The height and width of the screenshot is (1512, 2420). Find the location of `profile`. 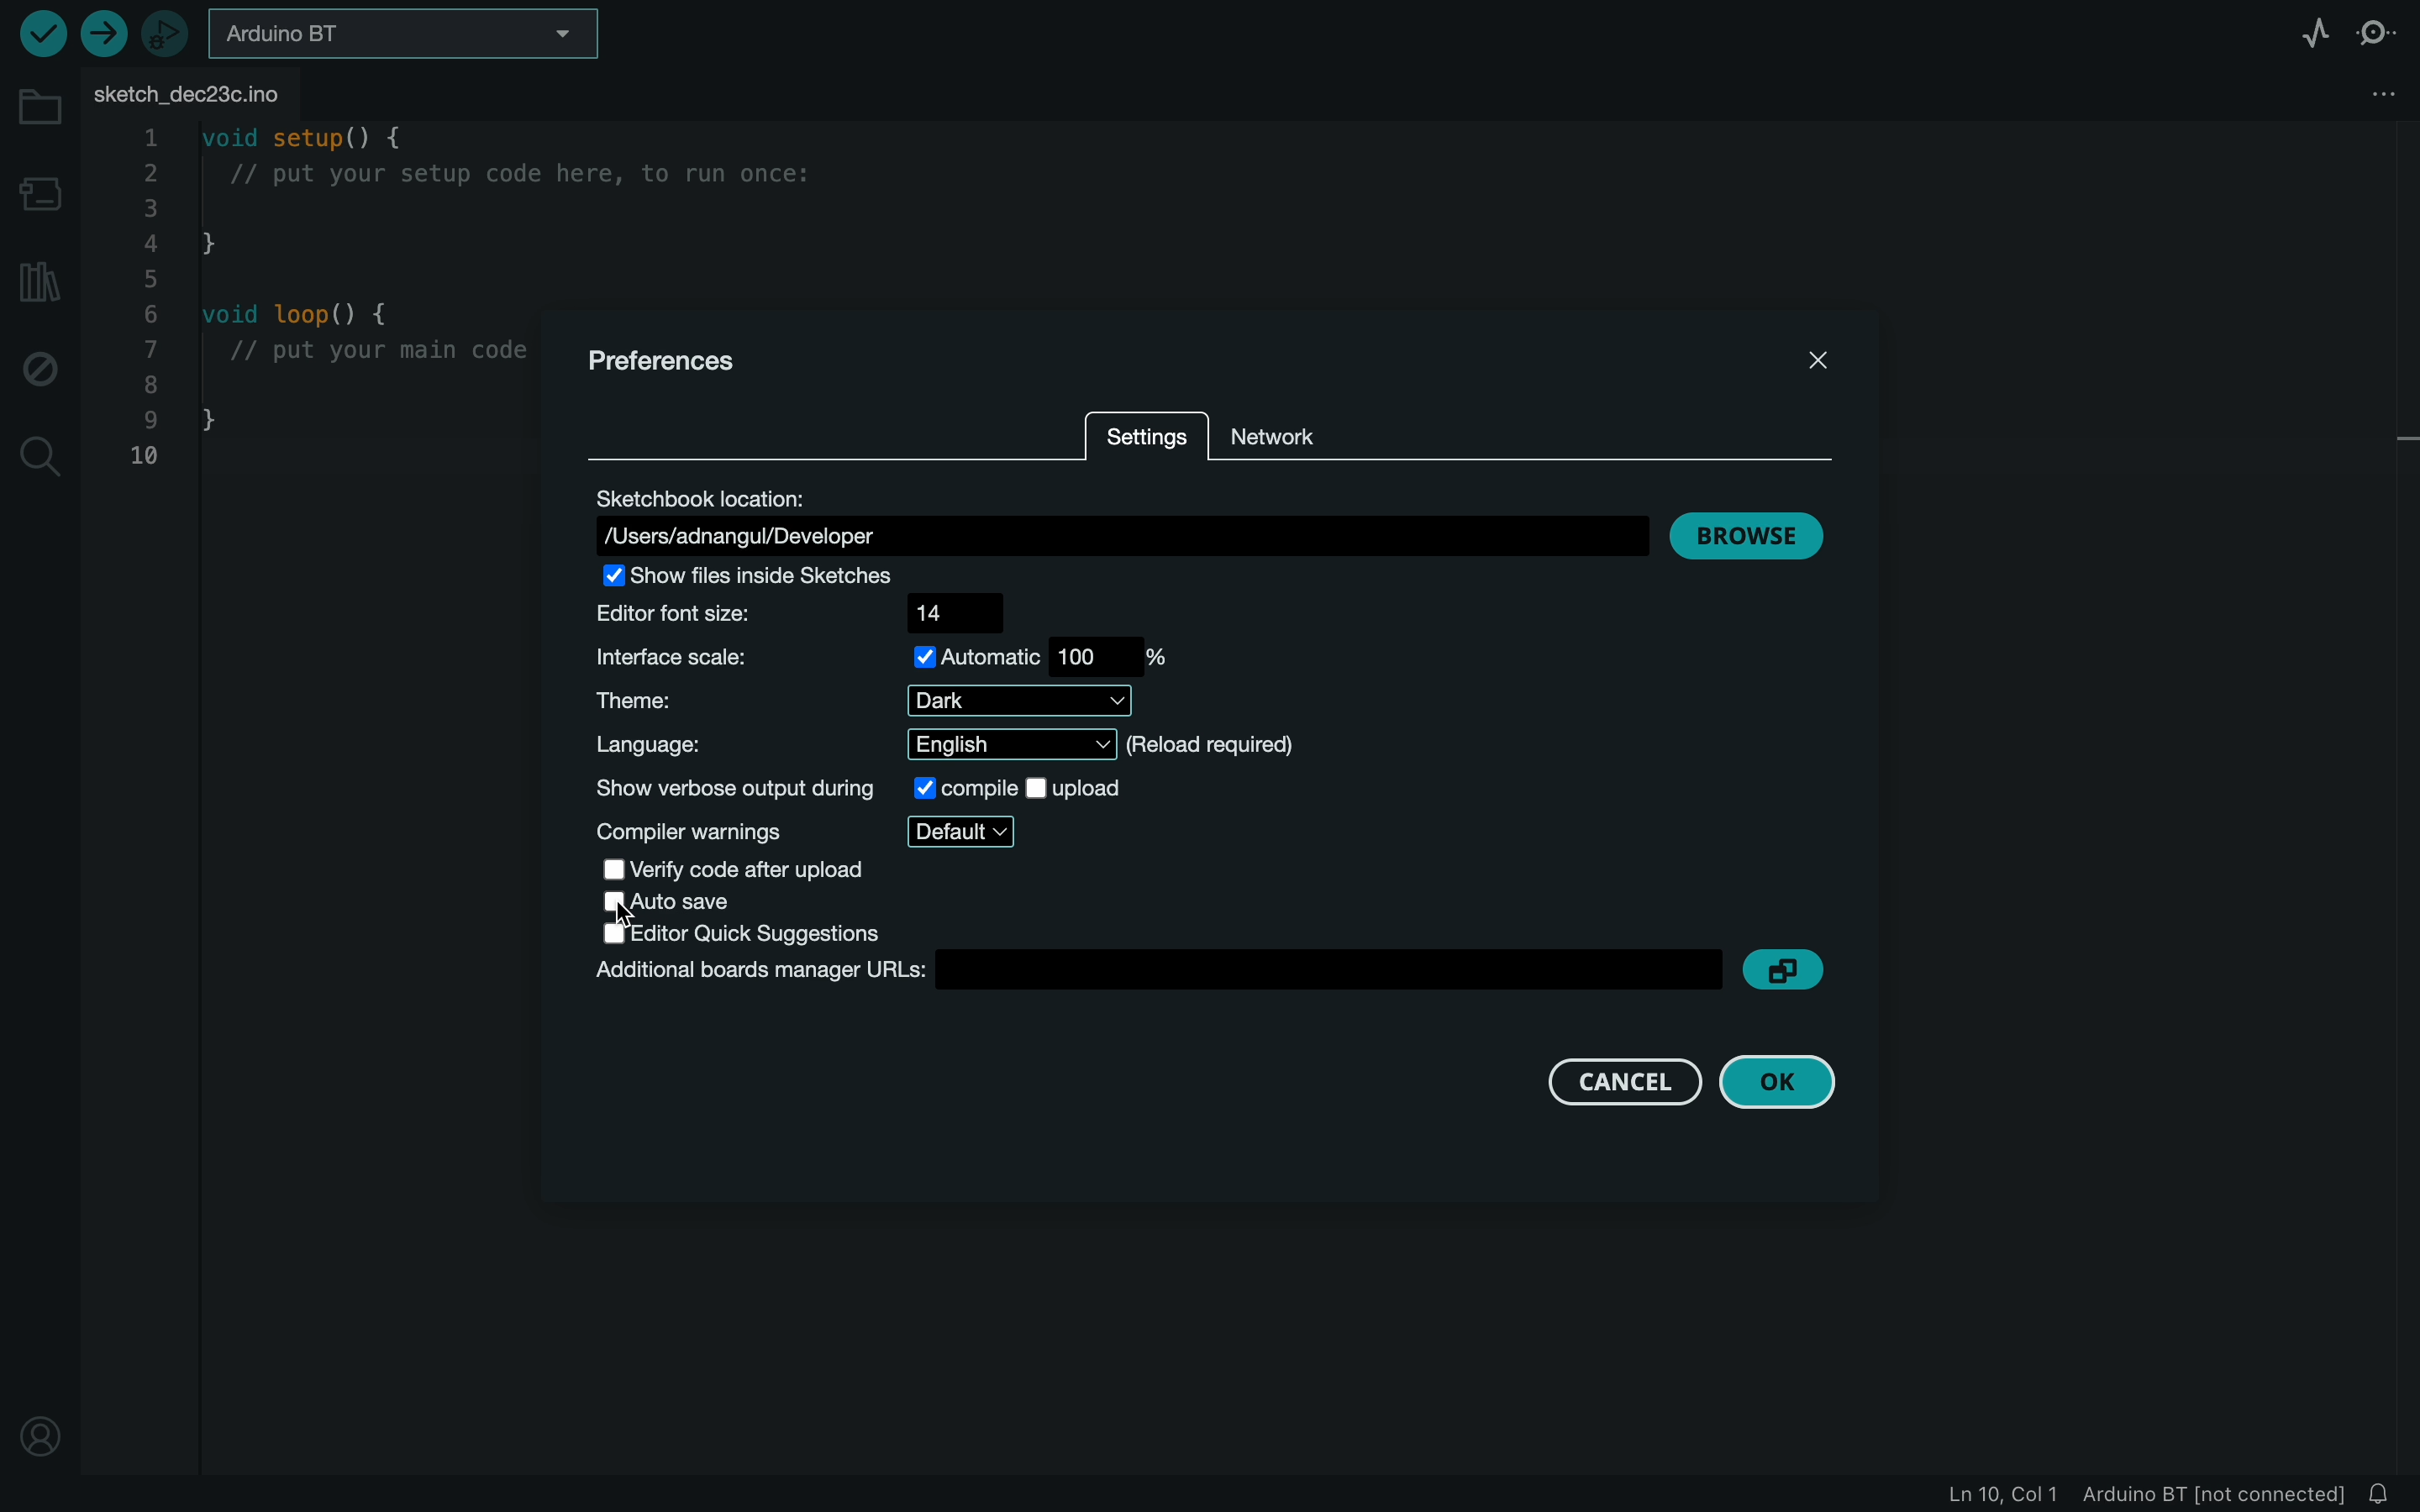

profile is located at coordinates (38, 1430).